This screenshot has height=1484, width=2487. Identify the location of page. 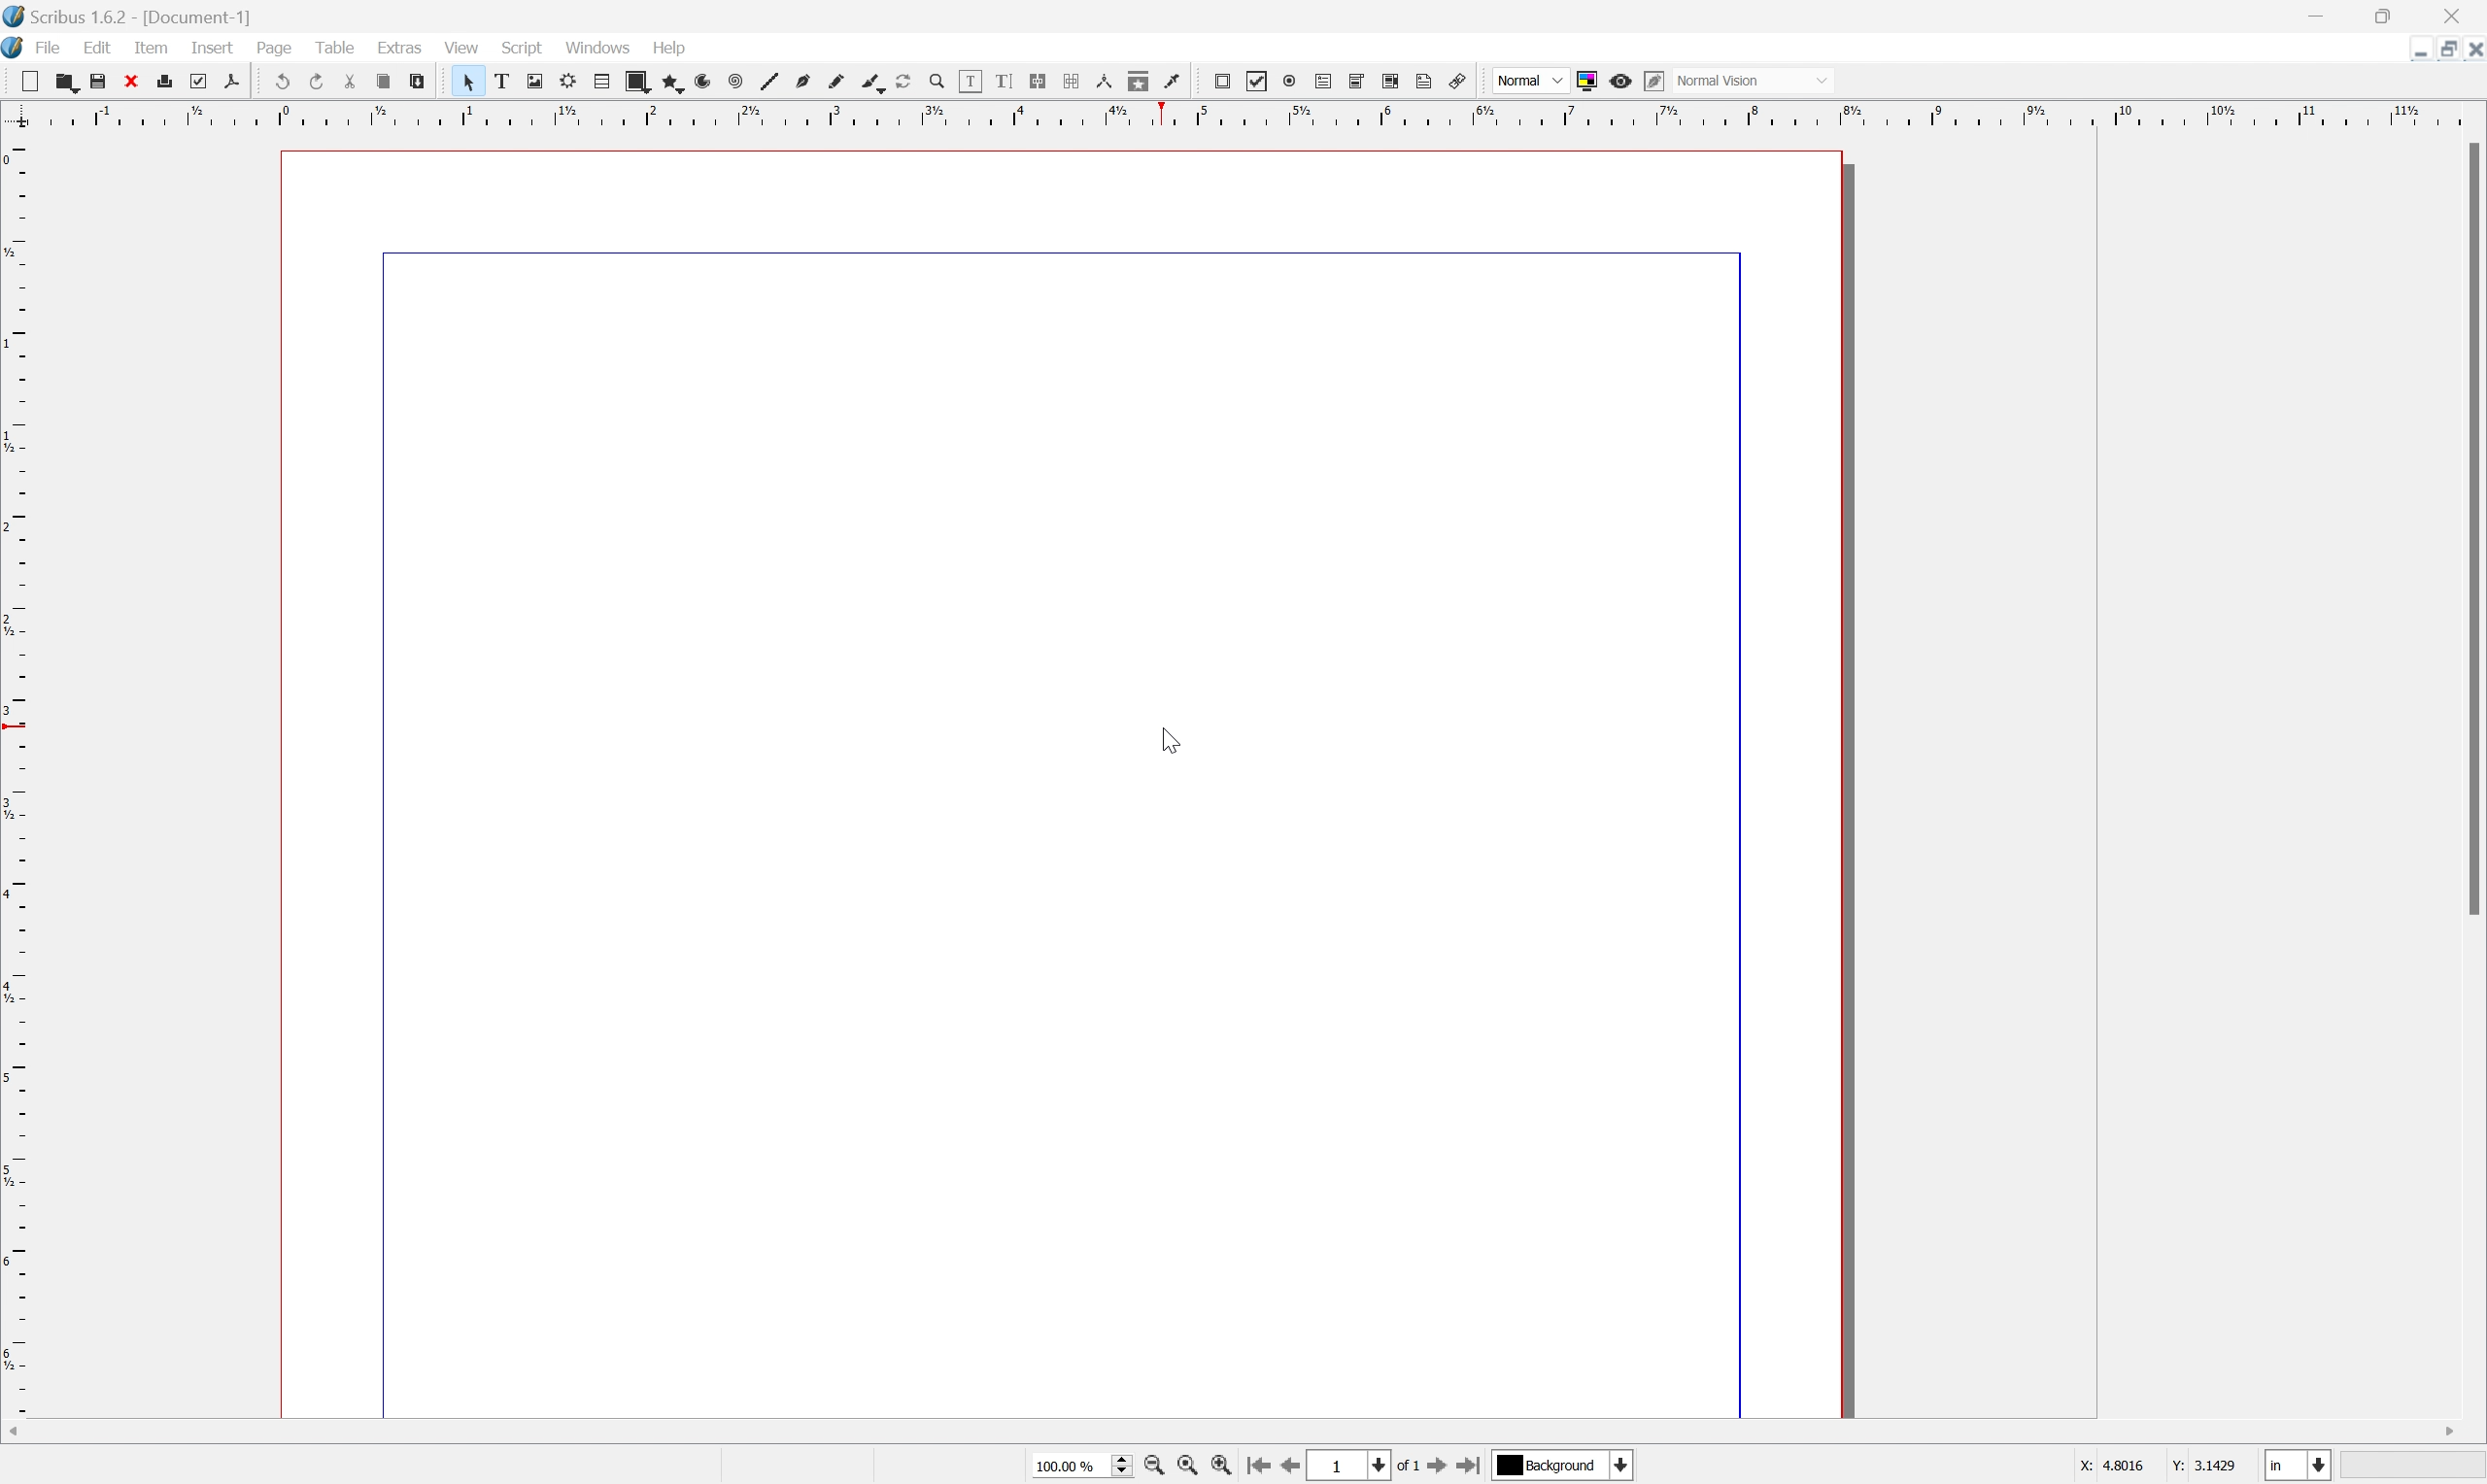
(274, 48).